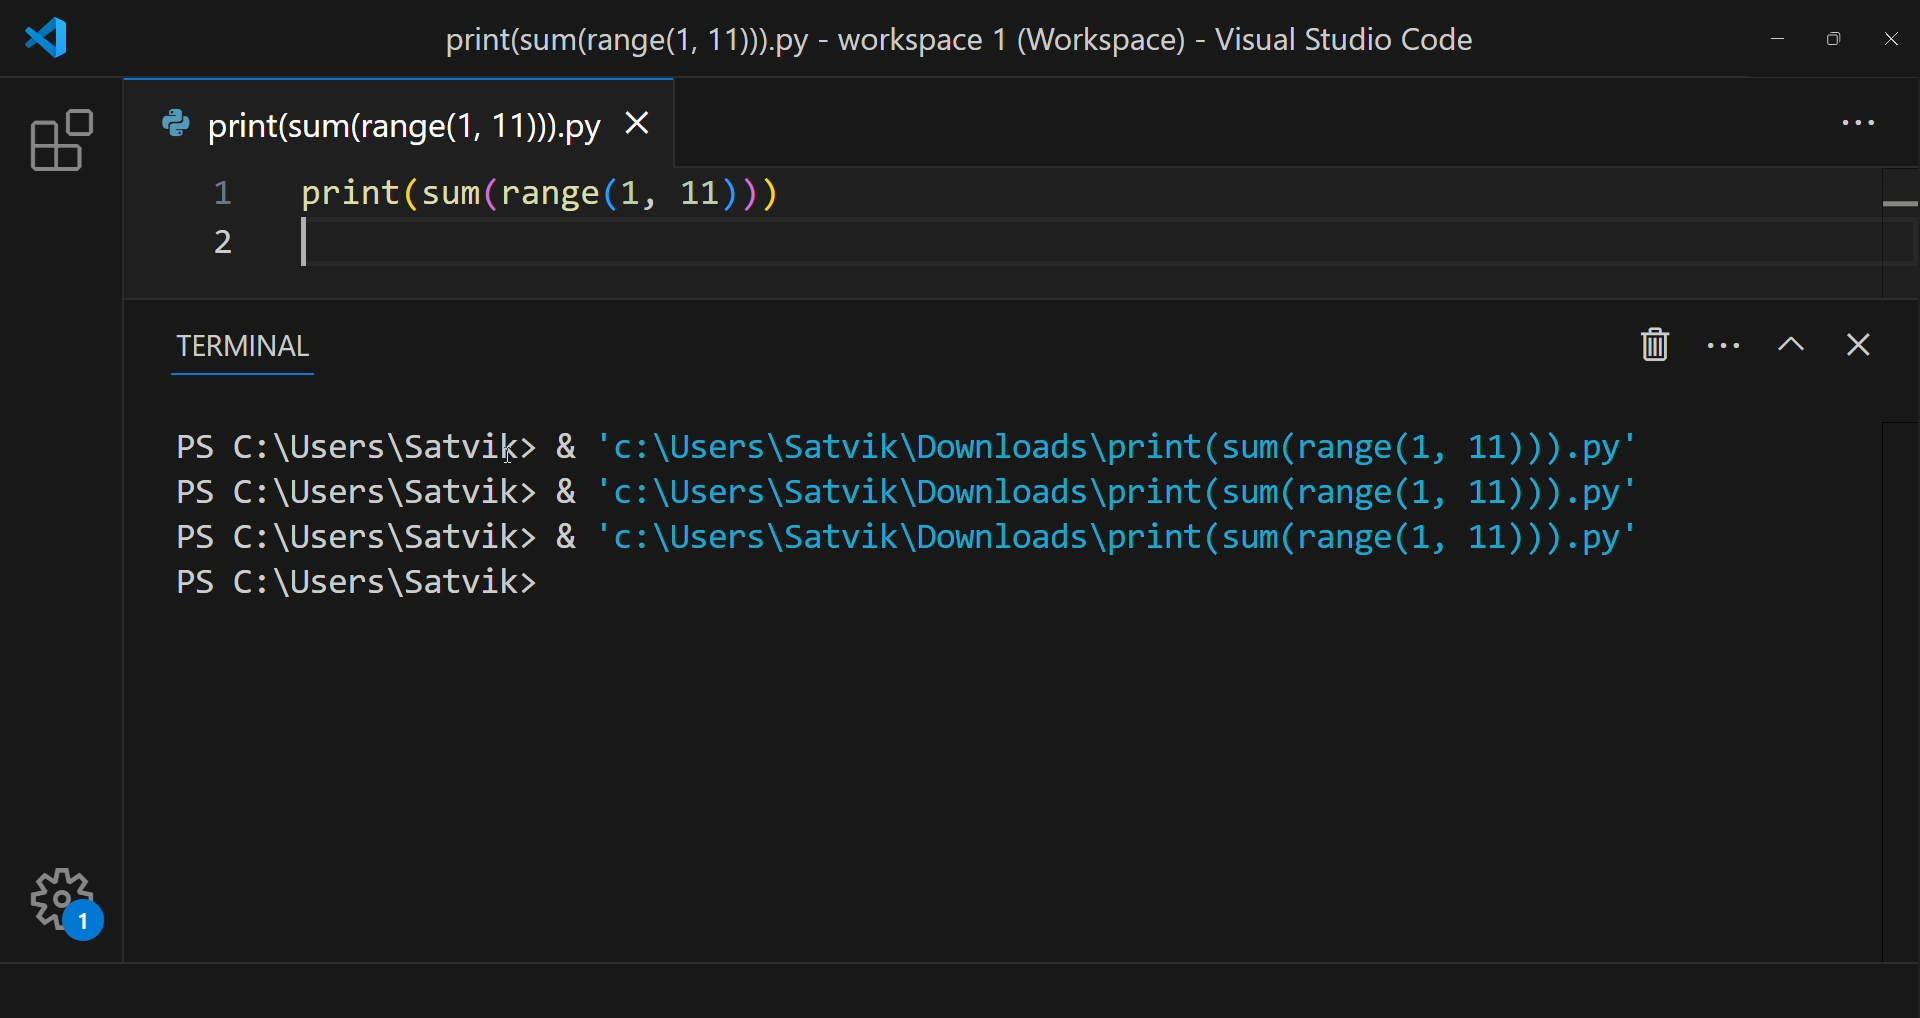 Image resolution: width=1920 pixels, height=1018 pixels. I want to click on more, so click(1861, 122).